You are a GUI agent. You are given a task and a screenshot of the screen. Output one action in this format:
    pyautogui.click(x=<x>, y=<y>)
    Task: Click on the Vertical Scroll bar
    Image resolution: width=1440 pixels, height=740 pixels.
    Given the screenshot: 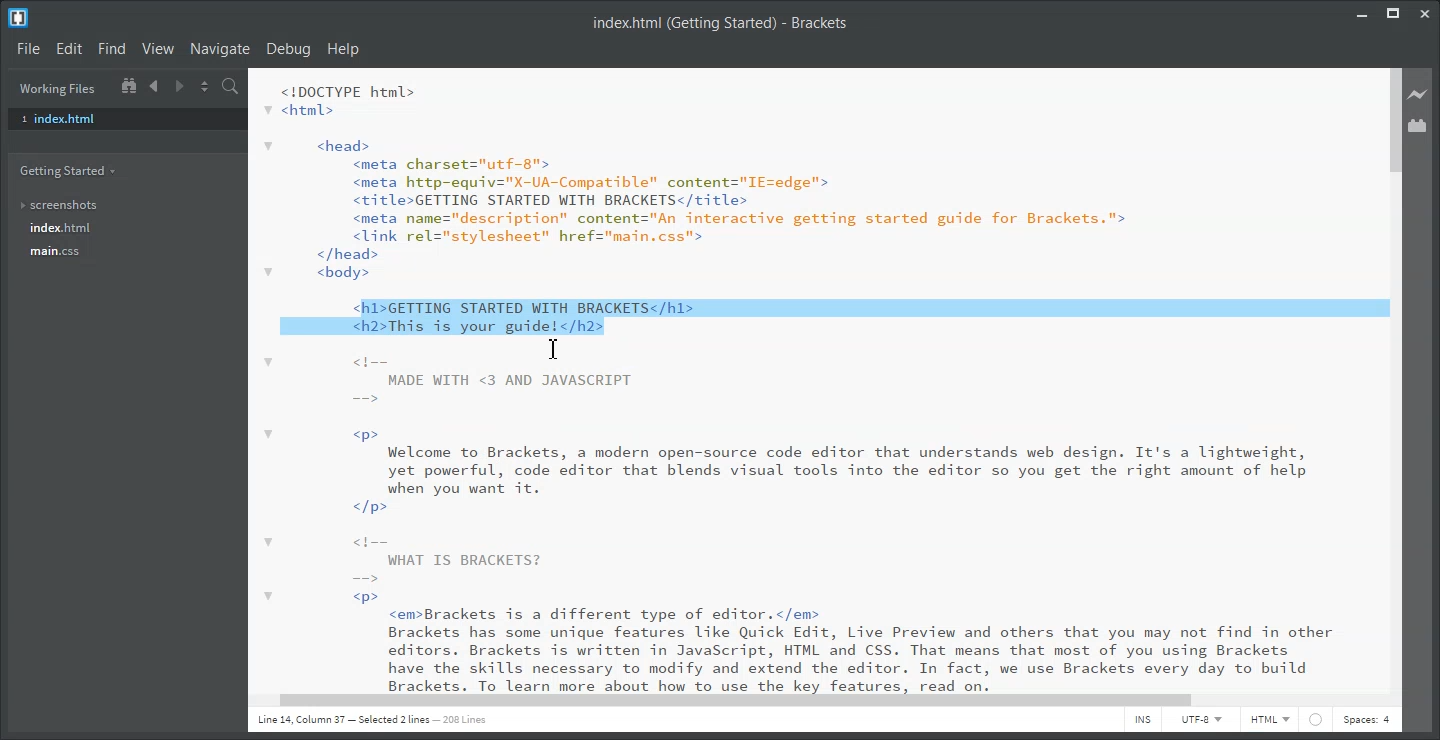 What is the action you would take?
    pyautogui.click(x=1394, y=377)
    